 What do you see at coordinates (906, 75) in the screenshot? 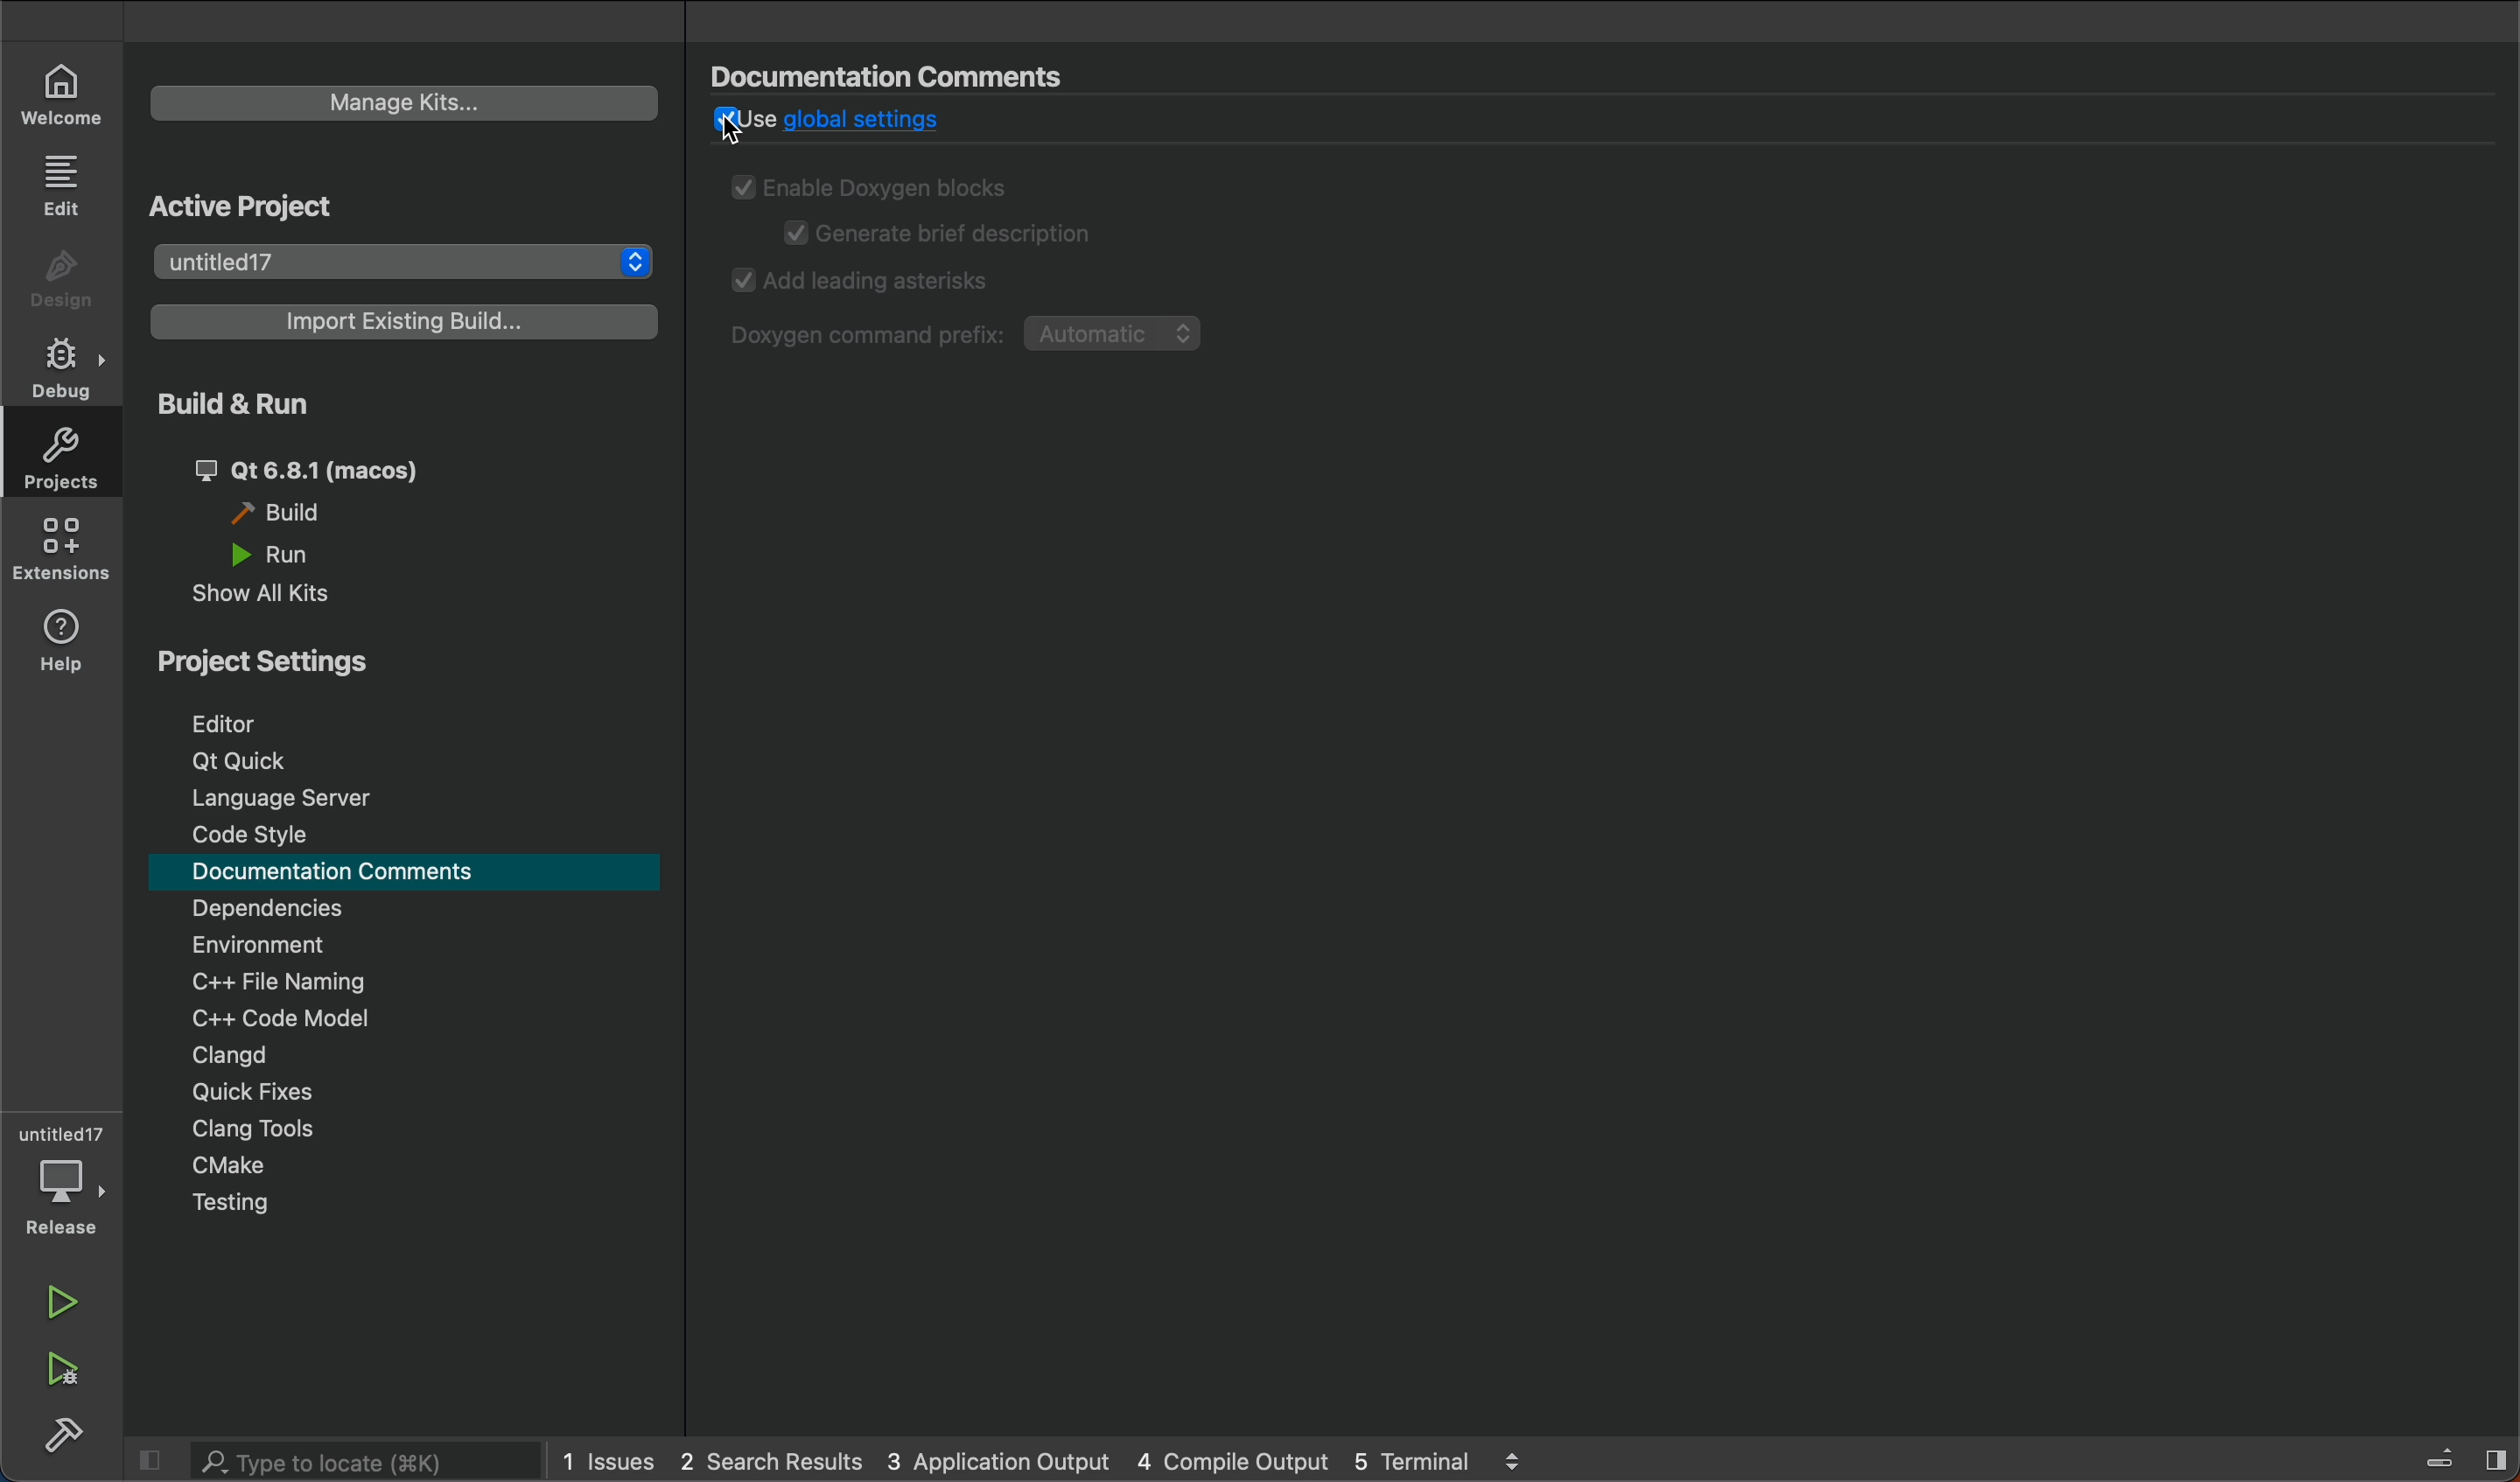
I see `documents commnets` at bounding box center [906, 75].